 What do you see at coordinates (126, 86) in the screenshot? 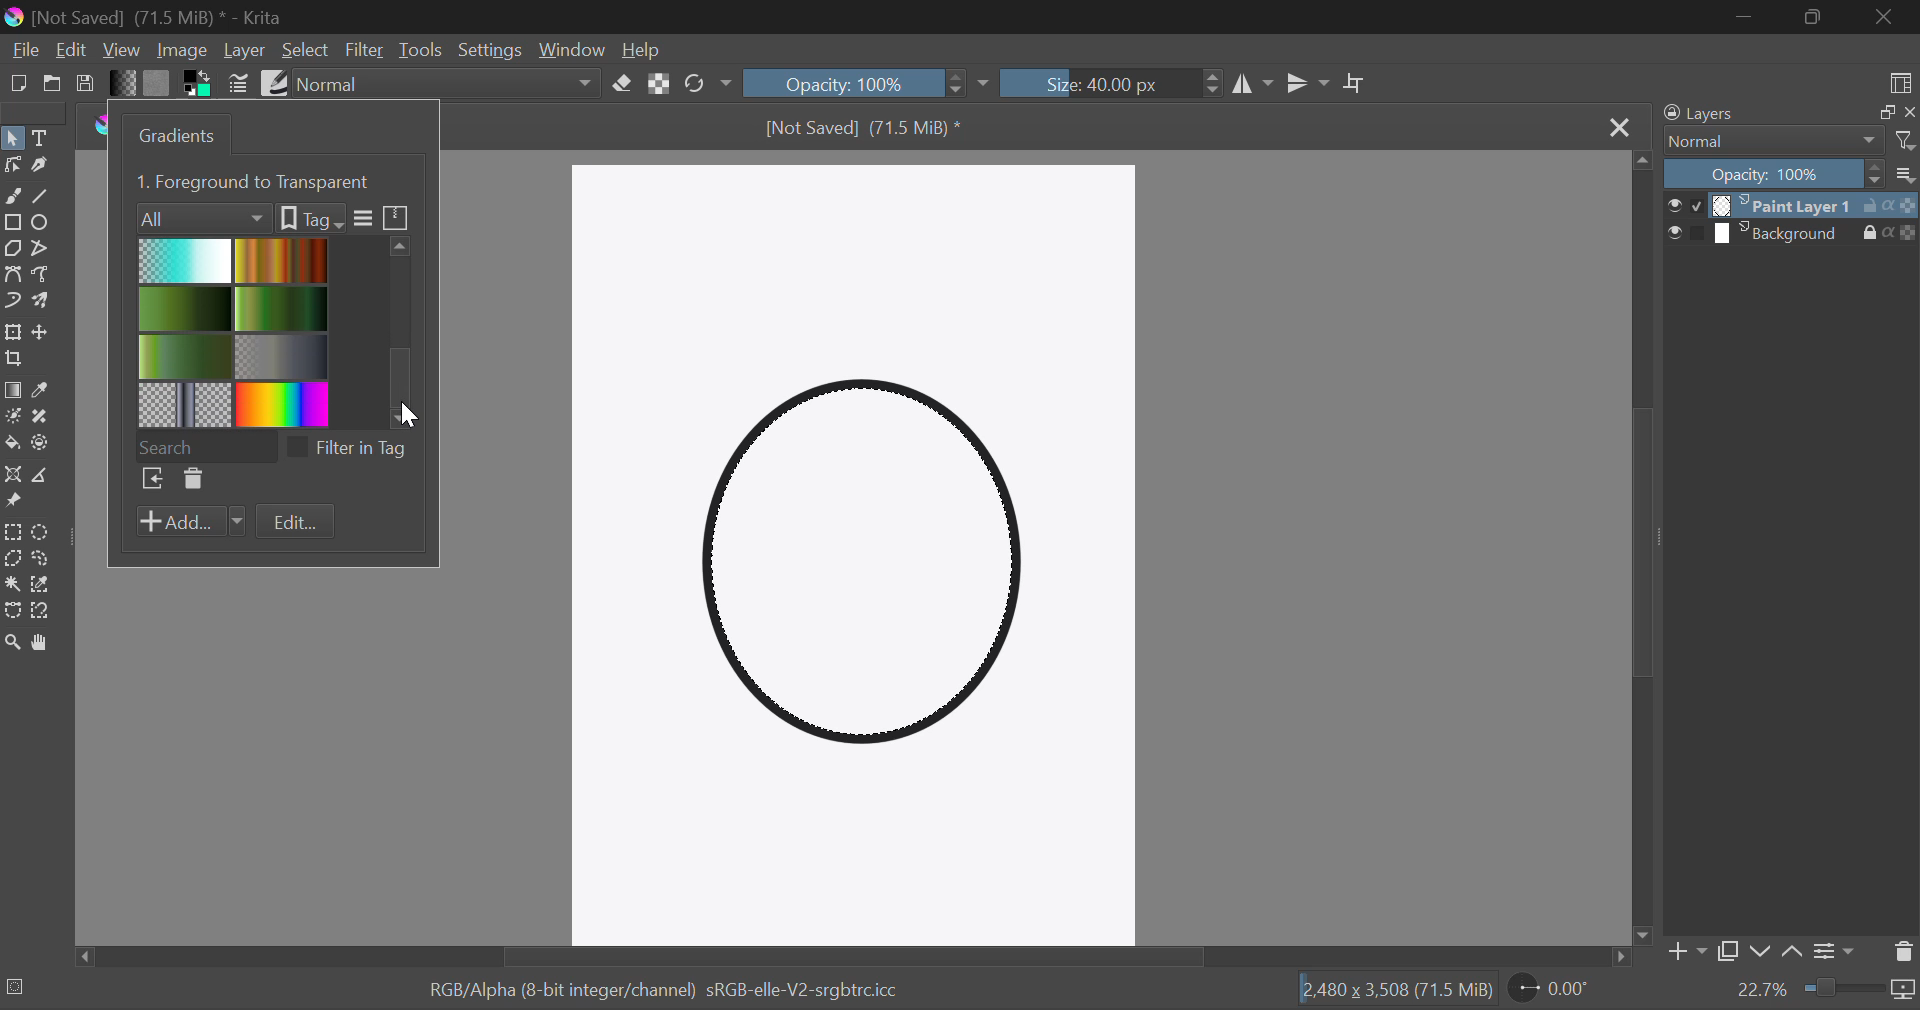
I see `Gradient` at bounding box center [126, 86].